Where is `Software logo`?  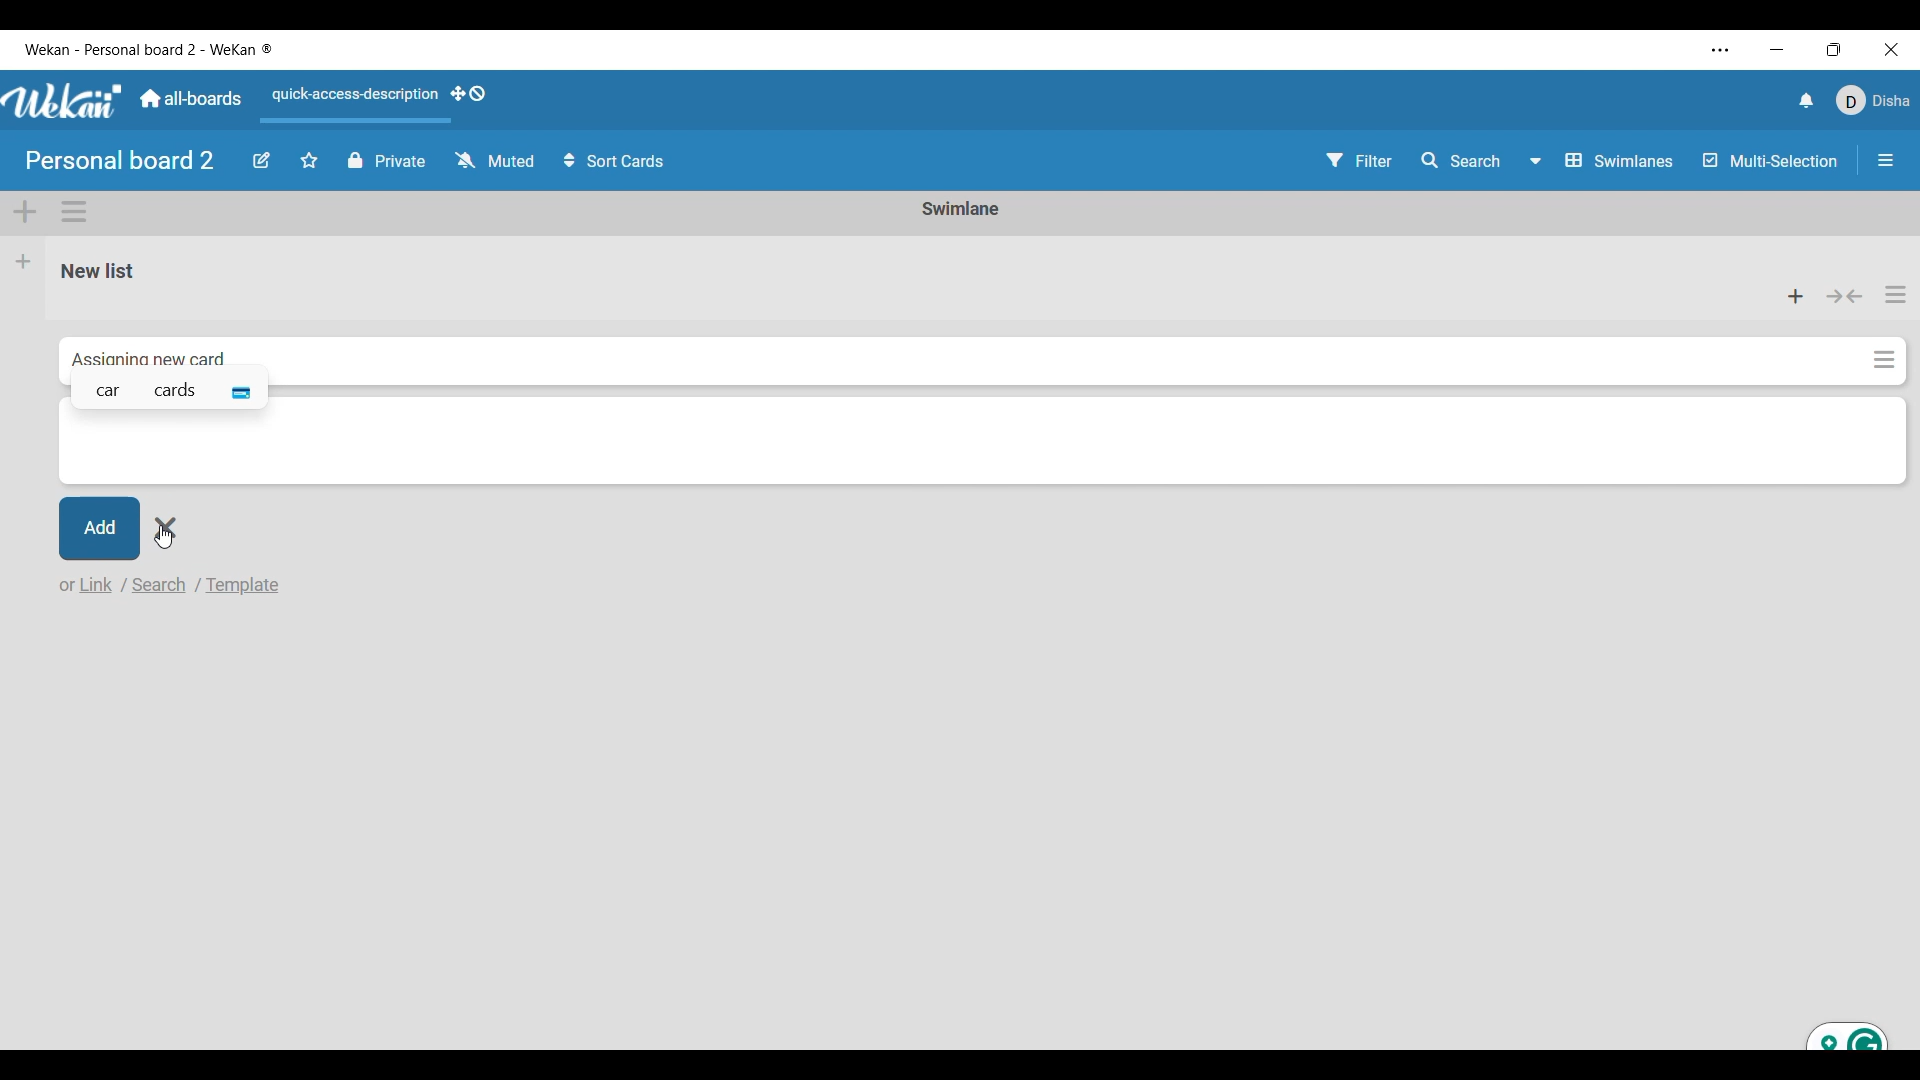 Software logo is located at coordinates (63, 101).